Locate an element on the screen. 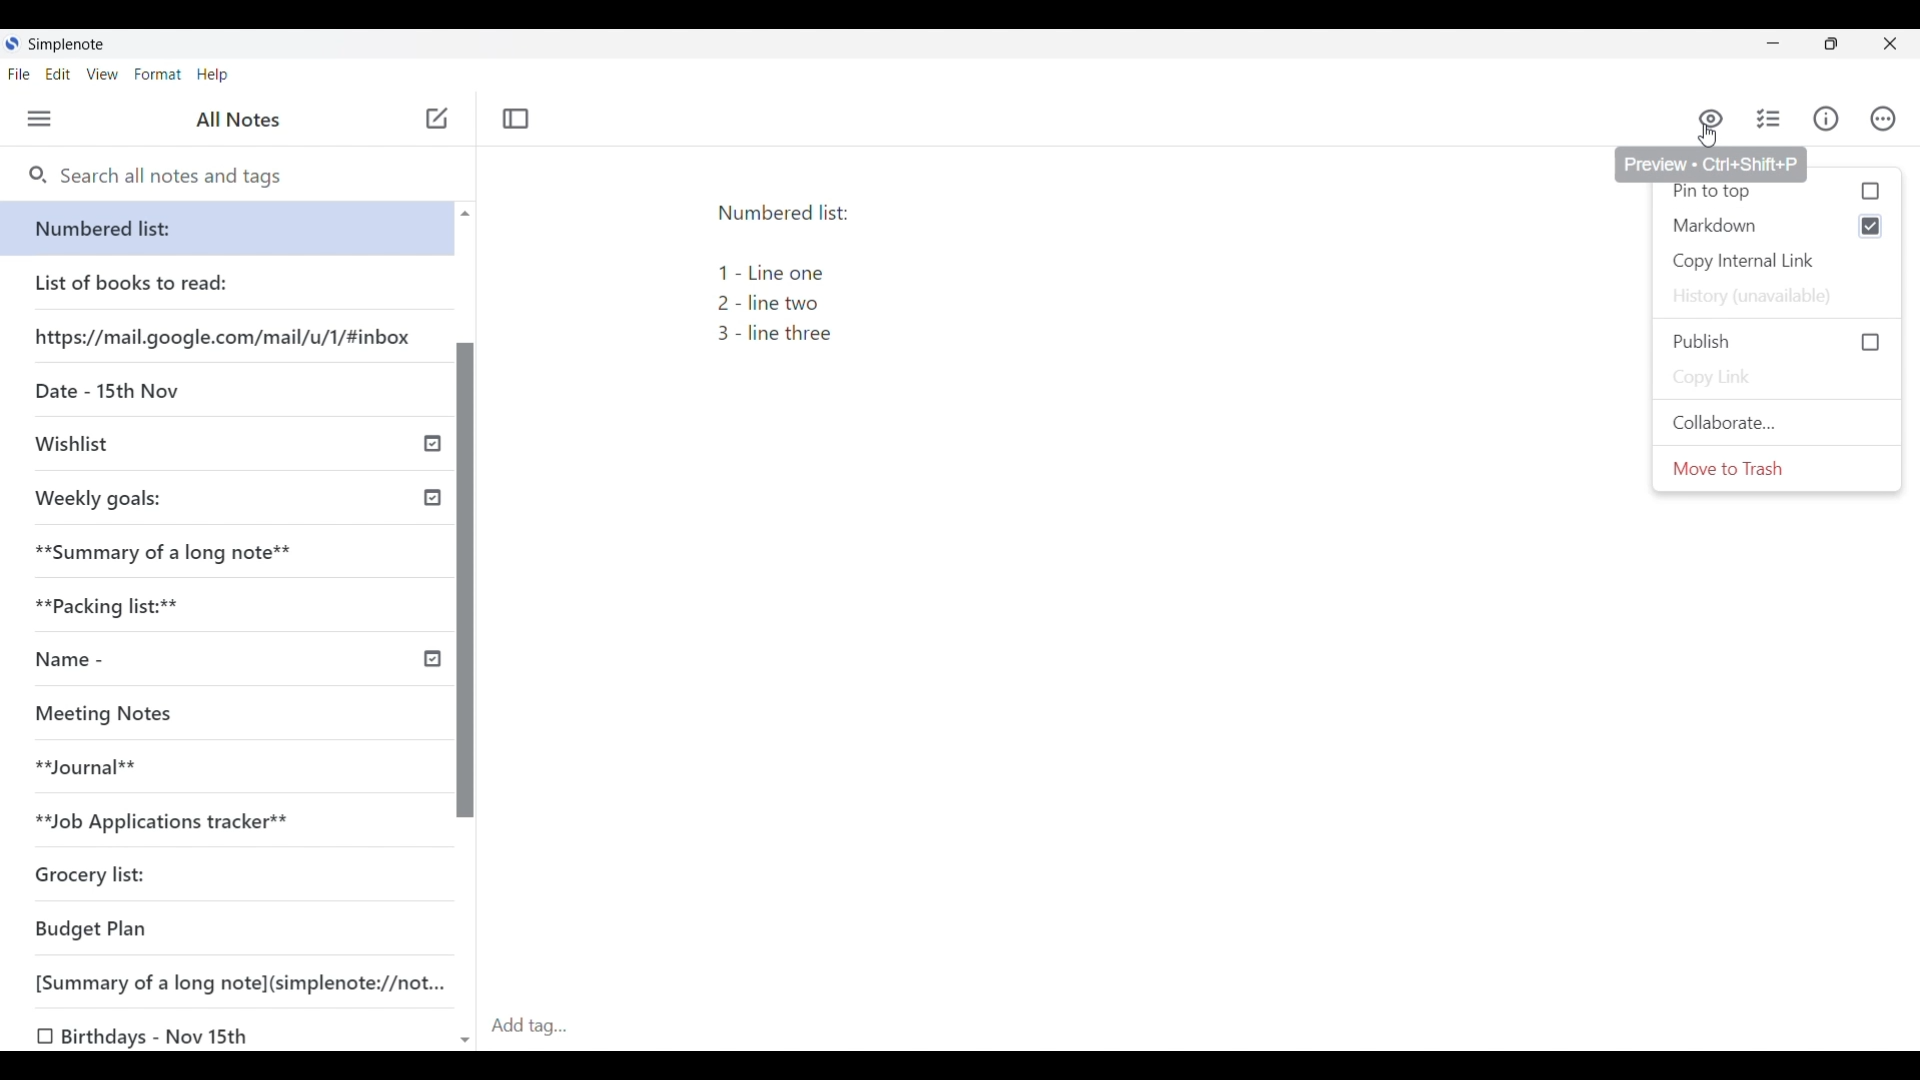 Image resolution: width=1920 pixels, height=1080 pixels. Publish is located at coordinates (1726, 342).